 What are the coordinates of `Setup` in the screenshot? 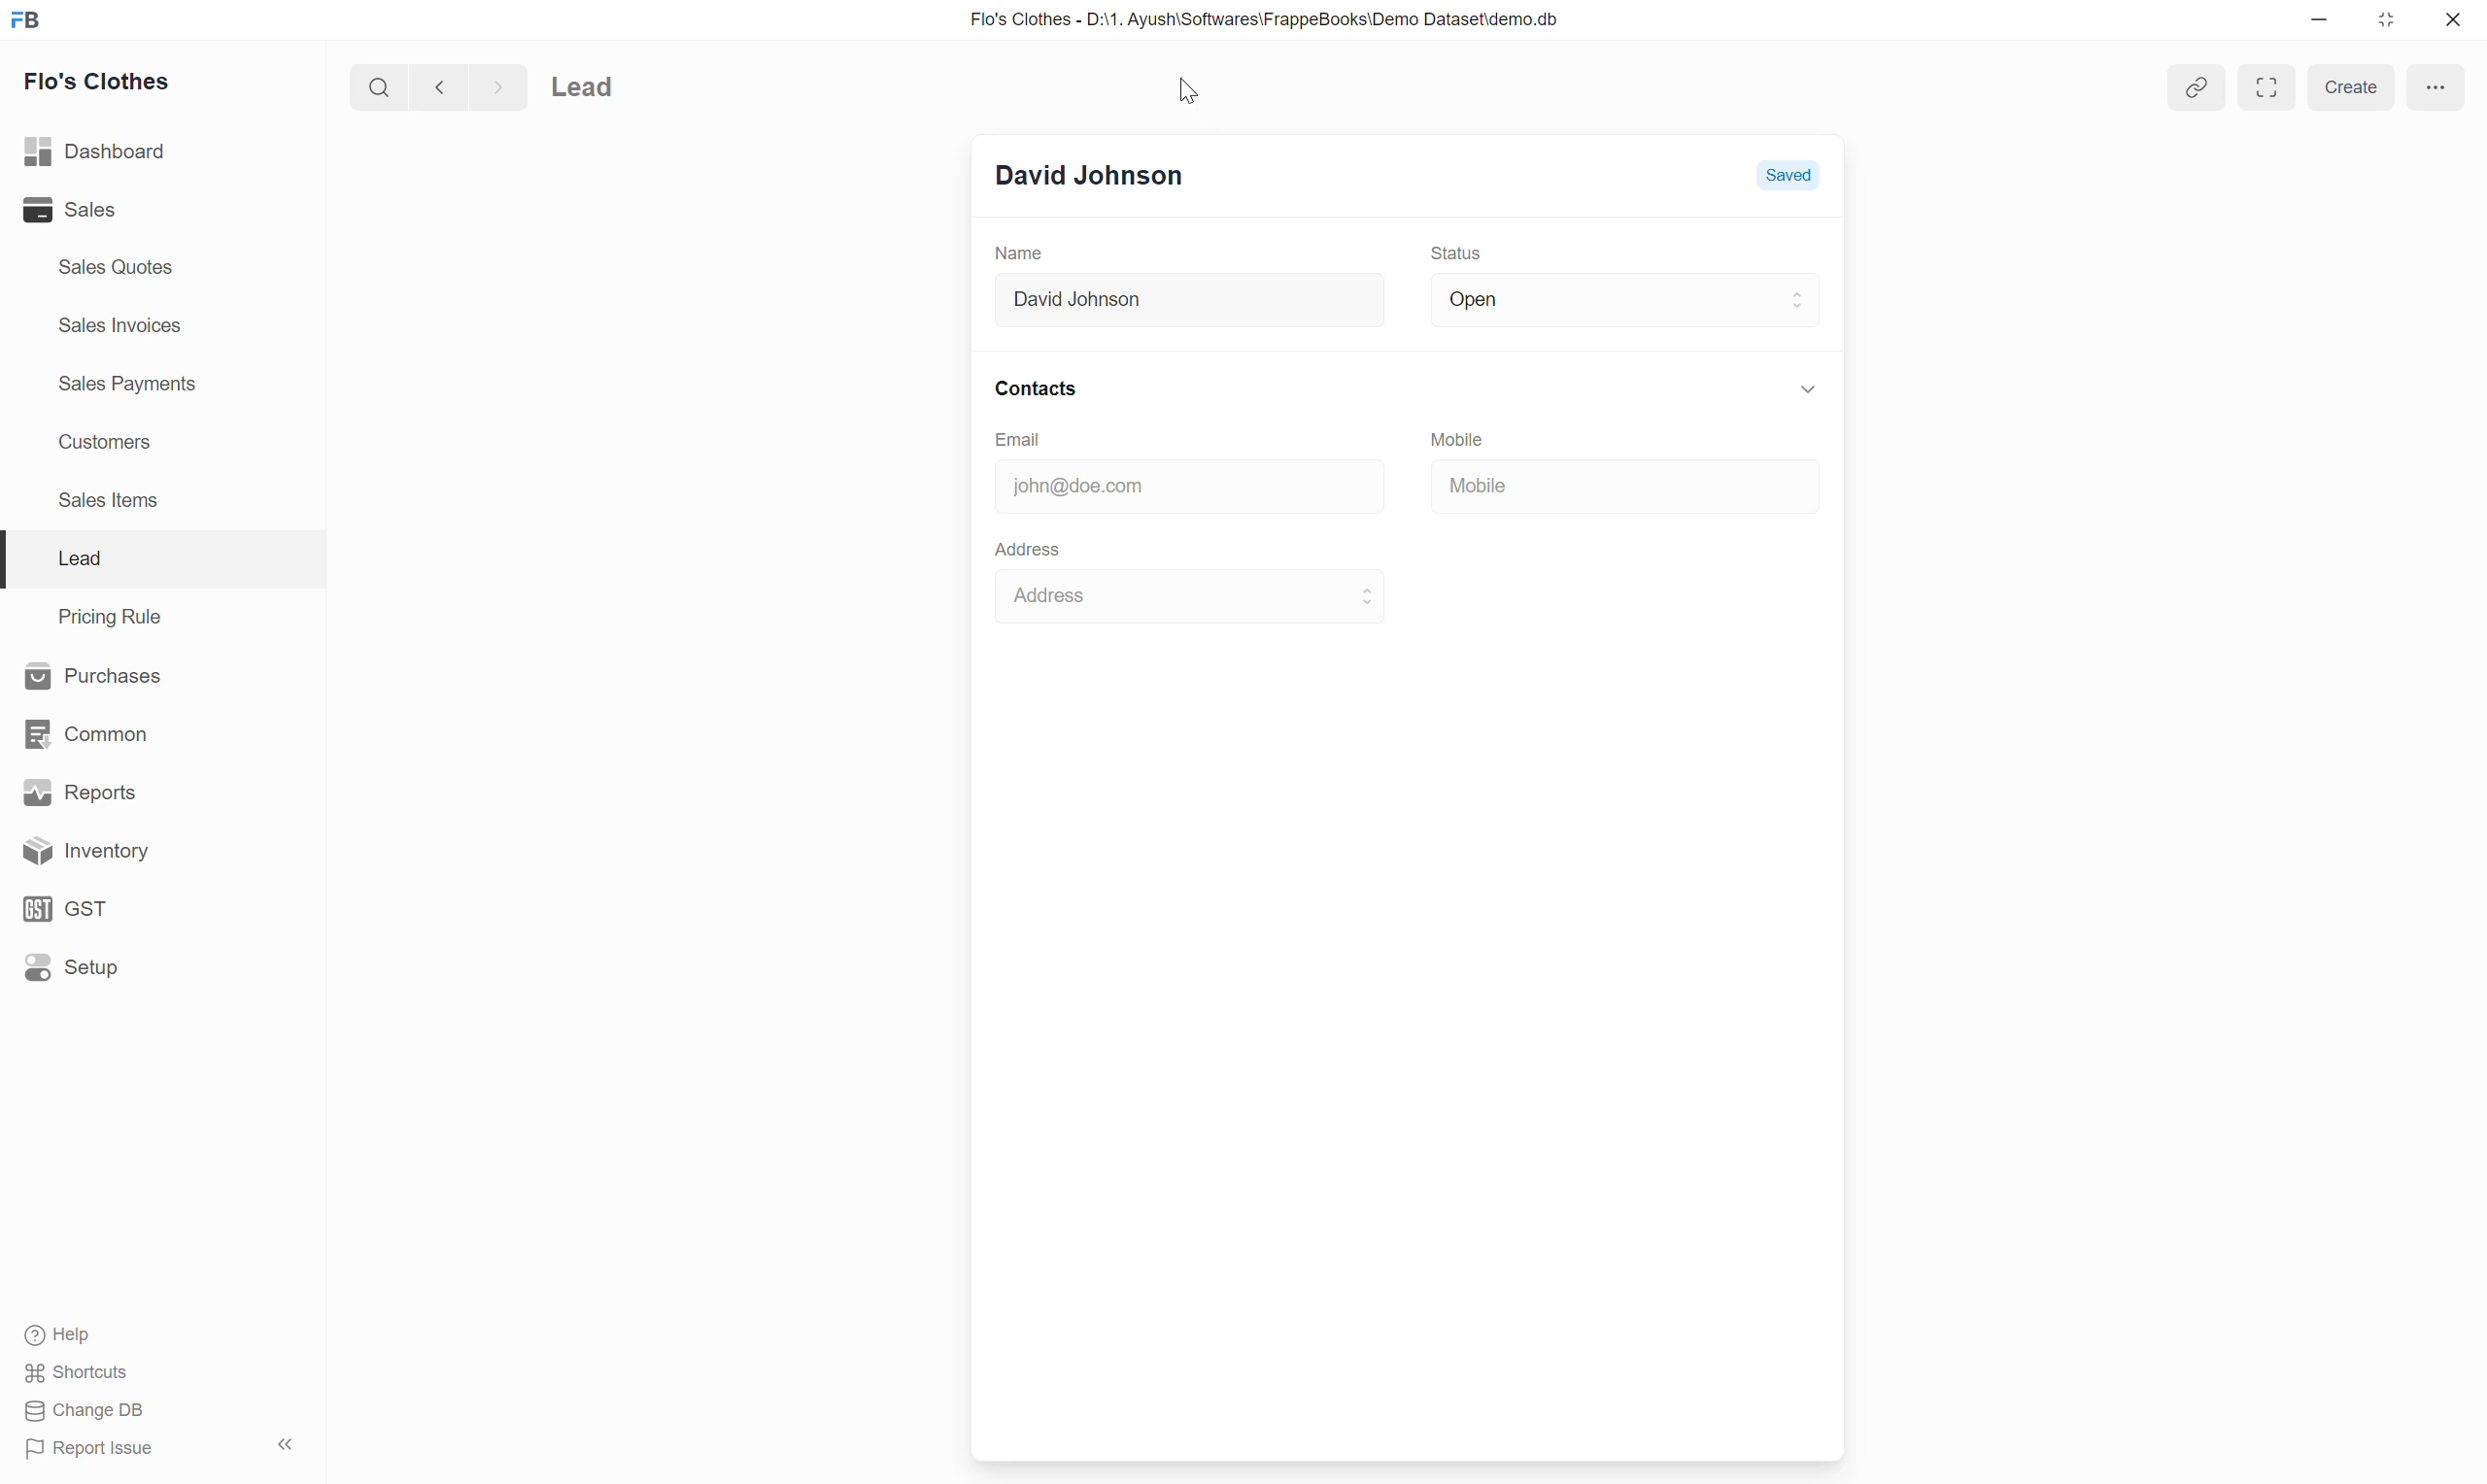 It's located at (72, 968).